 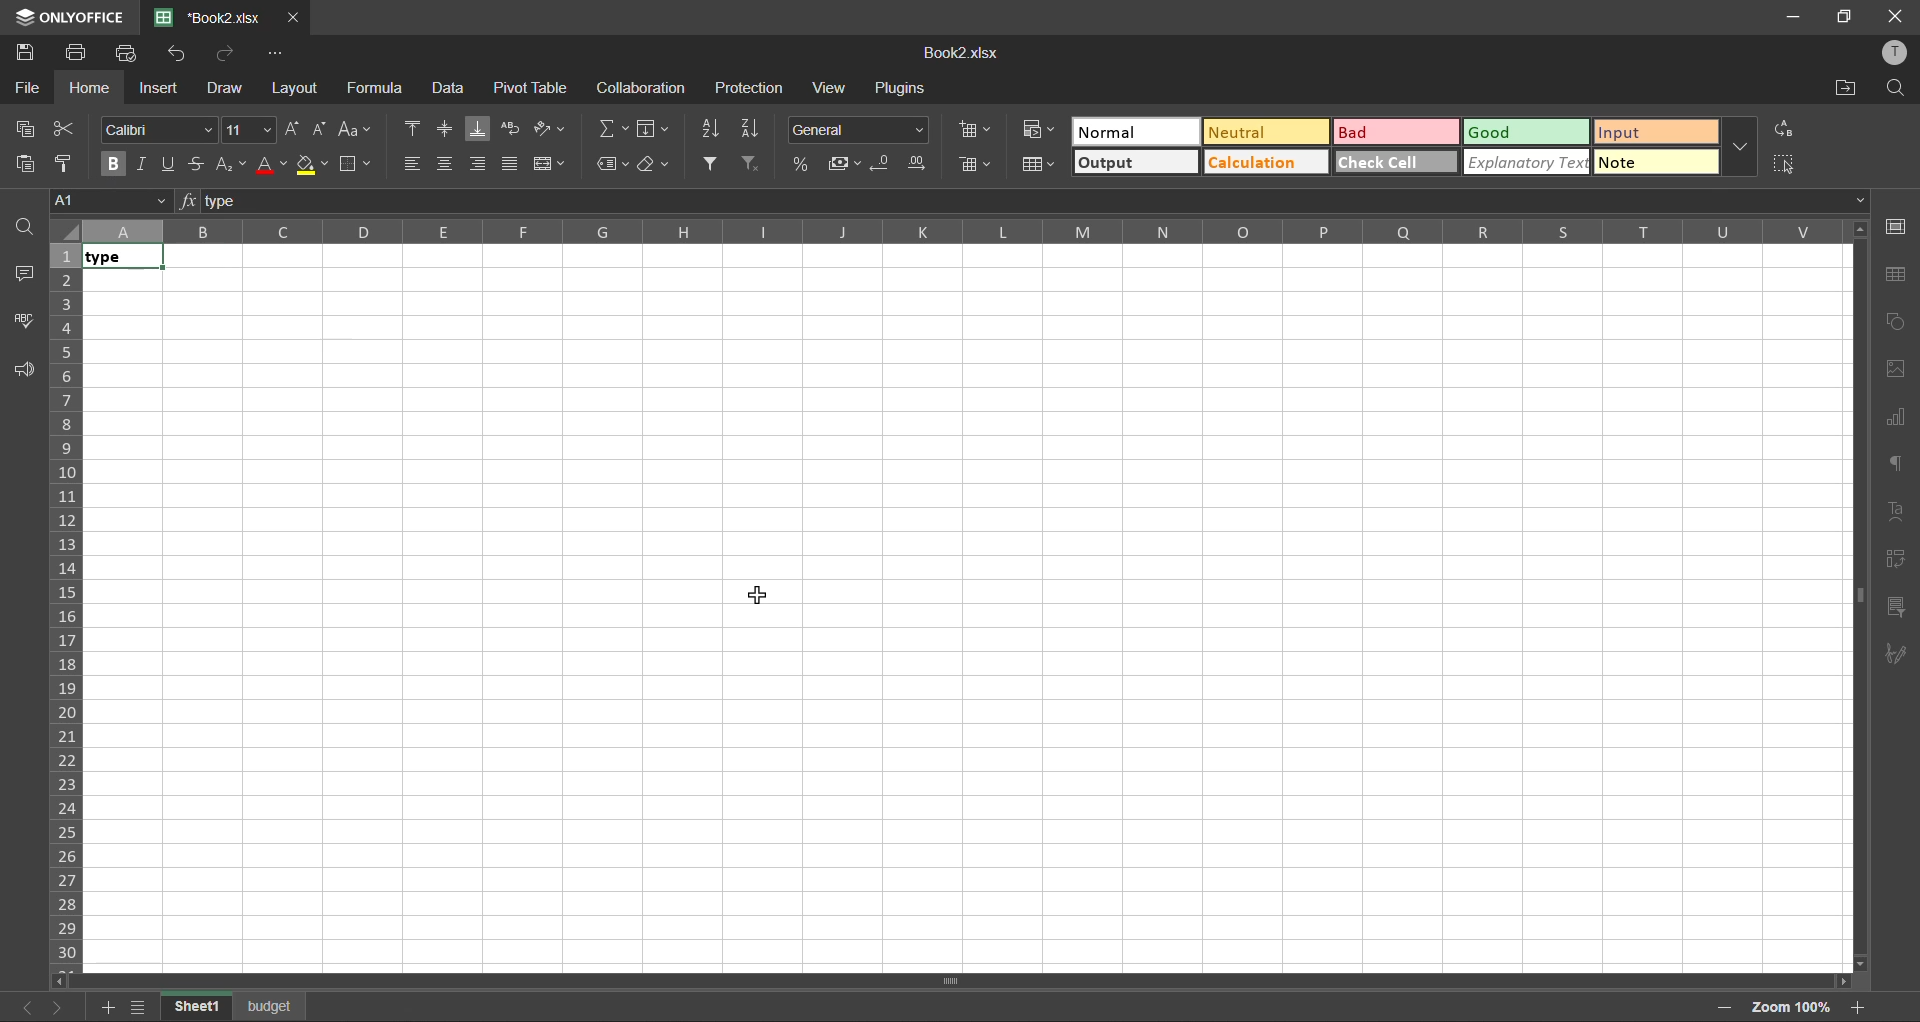 I want to click on zoom out, so click(x=1724, y=1009).